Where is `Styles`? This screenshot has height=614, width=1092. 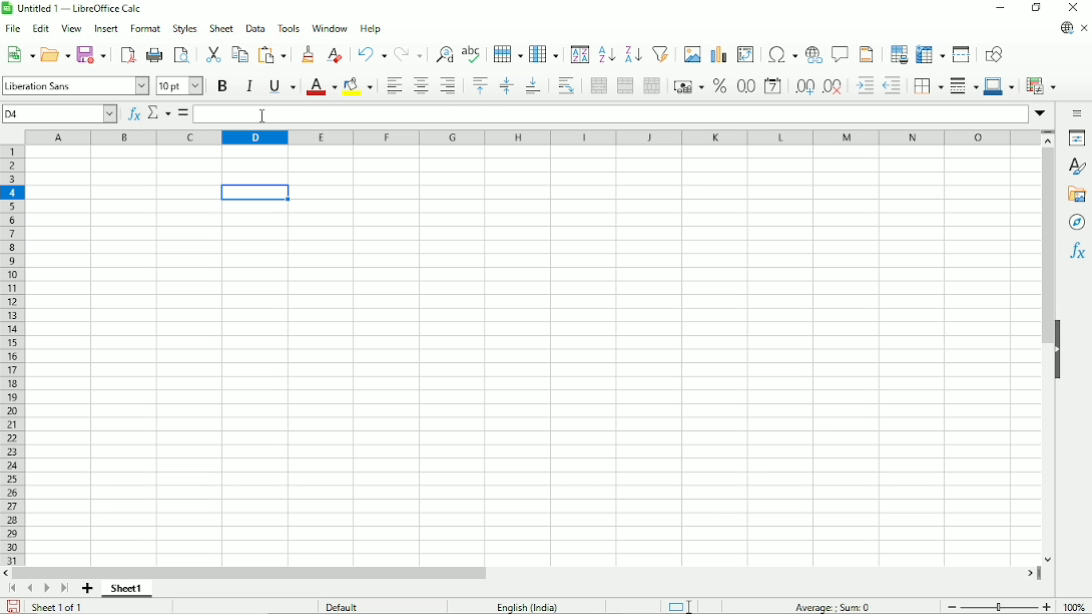
Styles is located at coordinates (1078, 167).